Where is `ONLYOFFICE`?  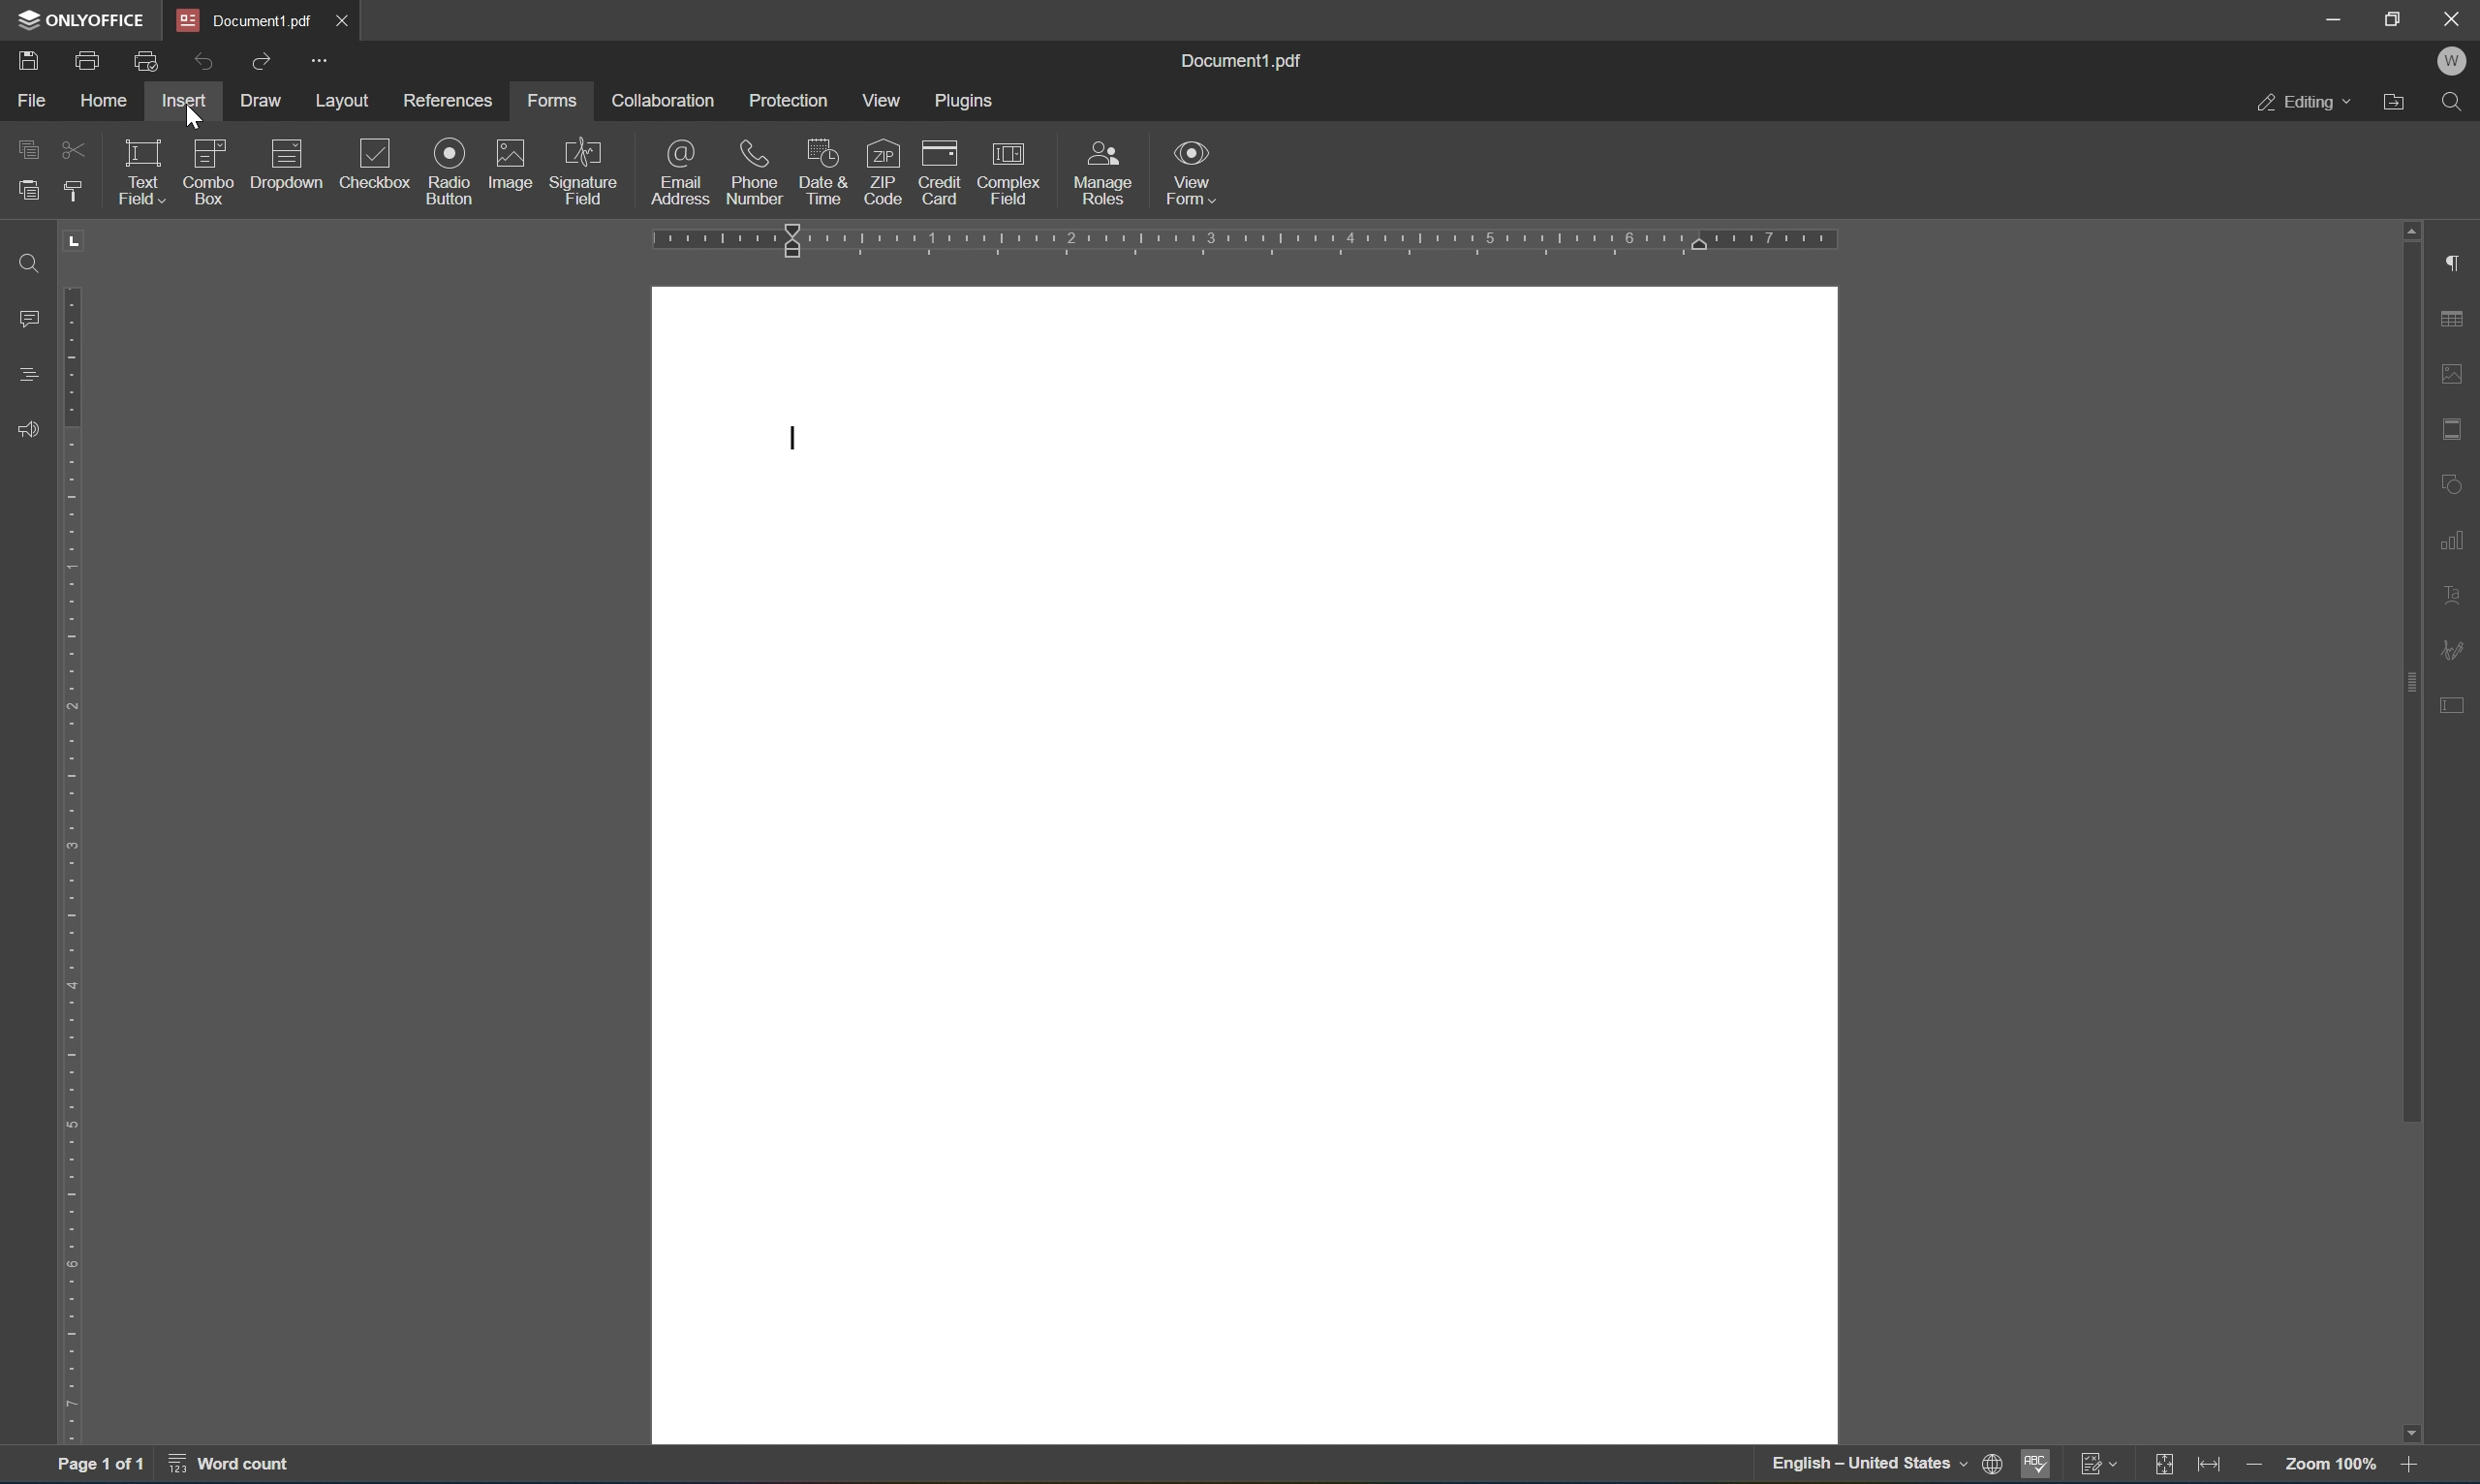 ONLYOFFICE is located at coordinates (81, 21).